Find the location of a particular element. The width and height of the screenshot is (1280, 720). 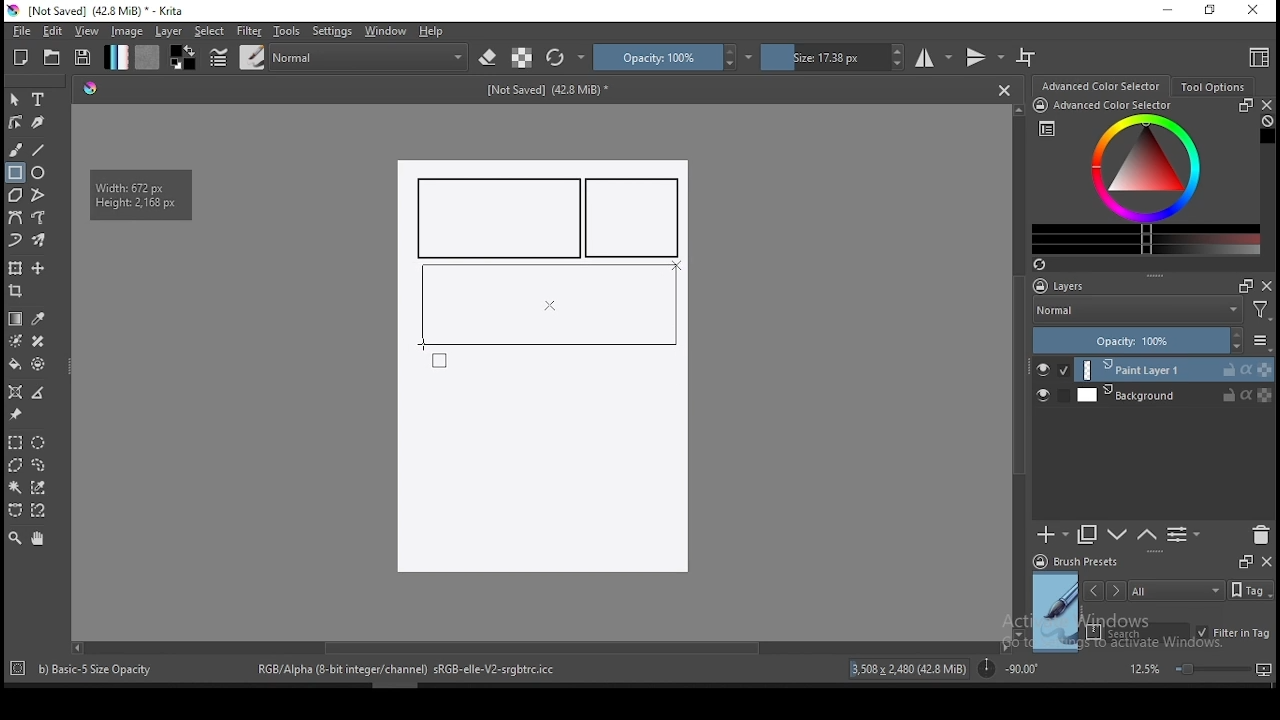

help is located at coordinates (435, 32).